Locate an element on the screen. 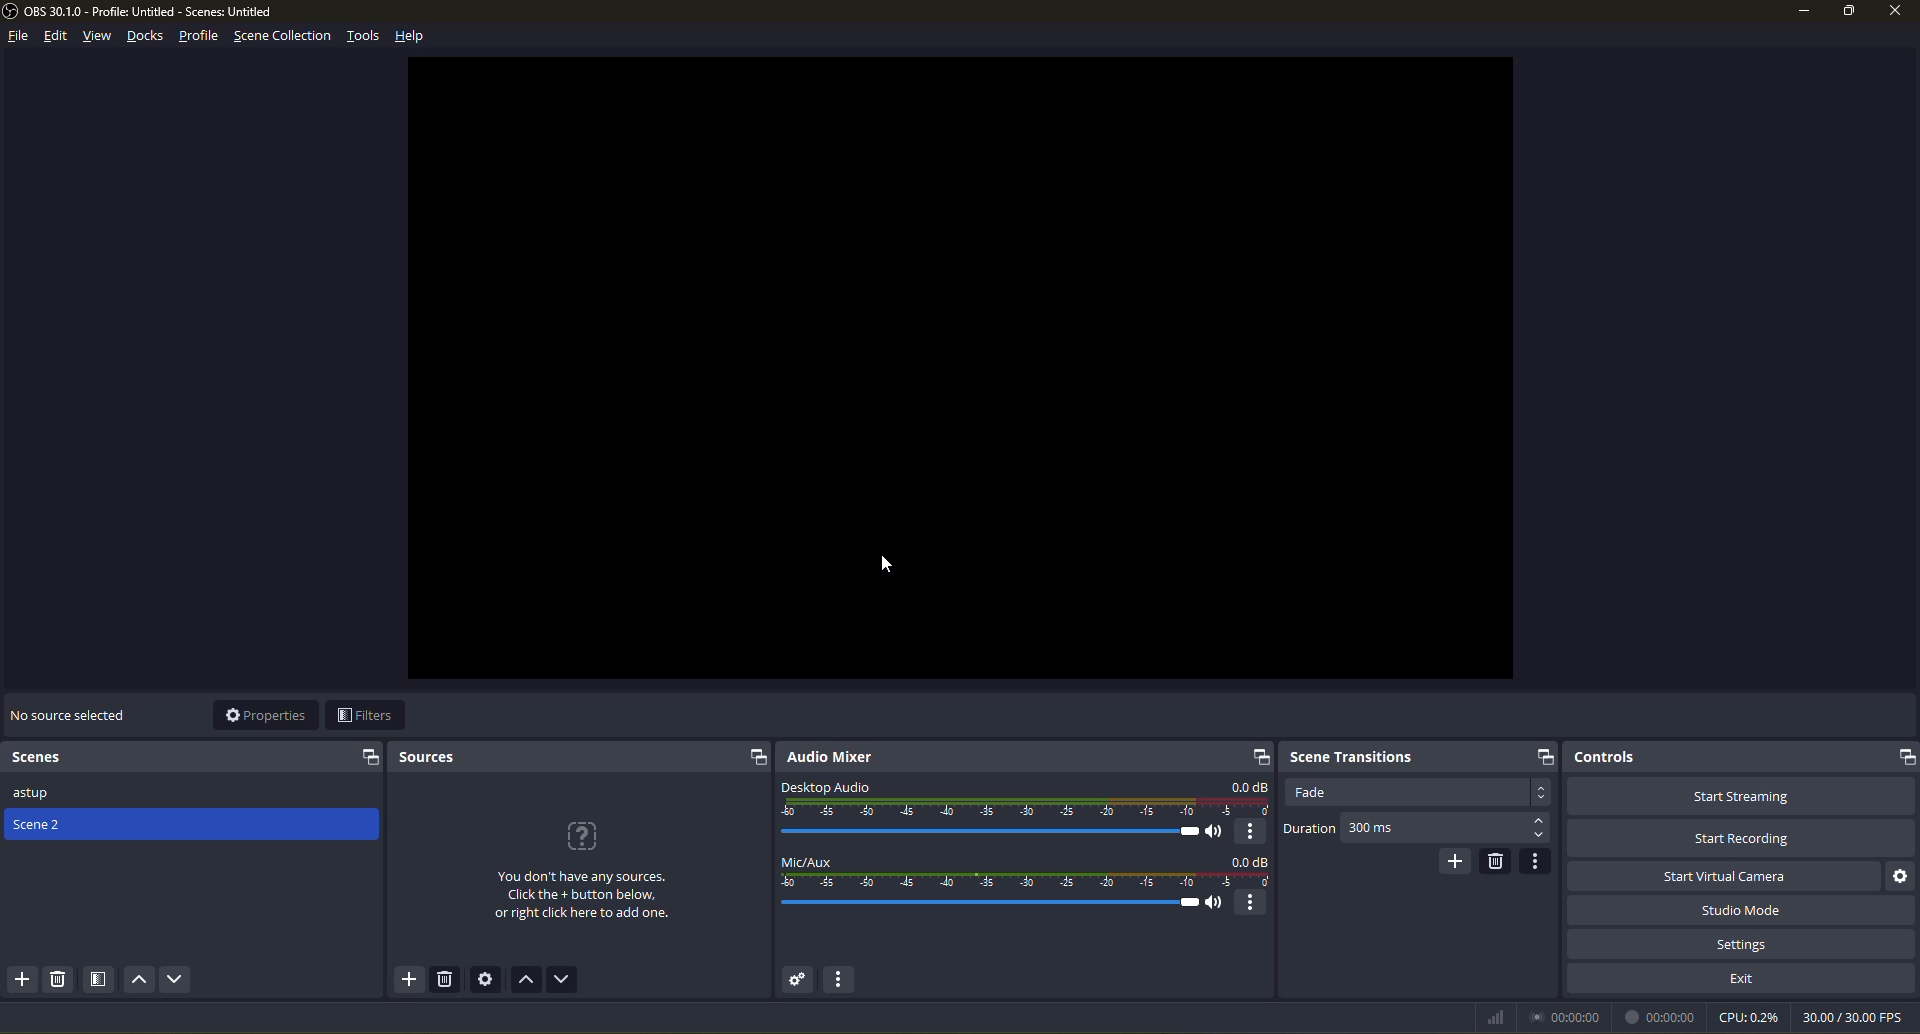 Image resolution: width=1920 pixels, height=1034 pixels. sources is located at coordinates (427, 758).